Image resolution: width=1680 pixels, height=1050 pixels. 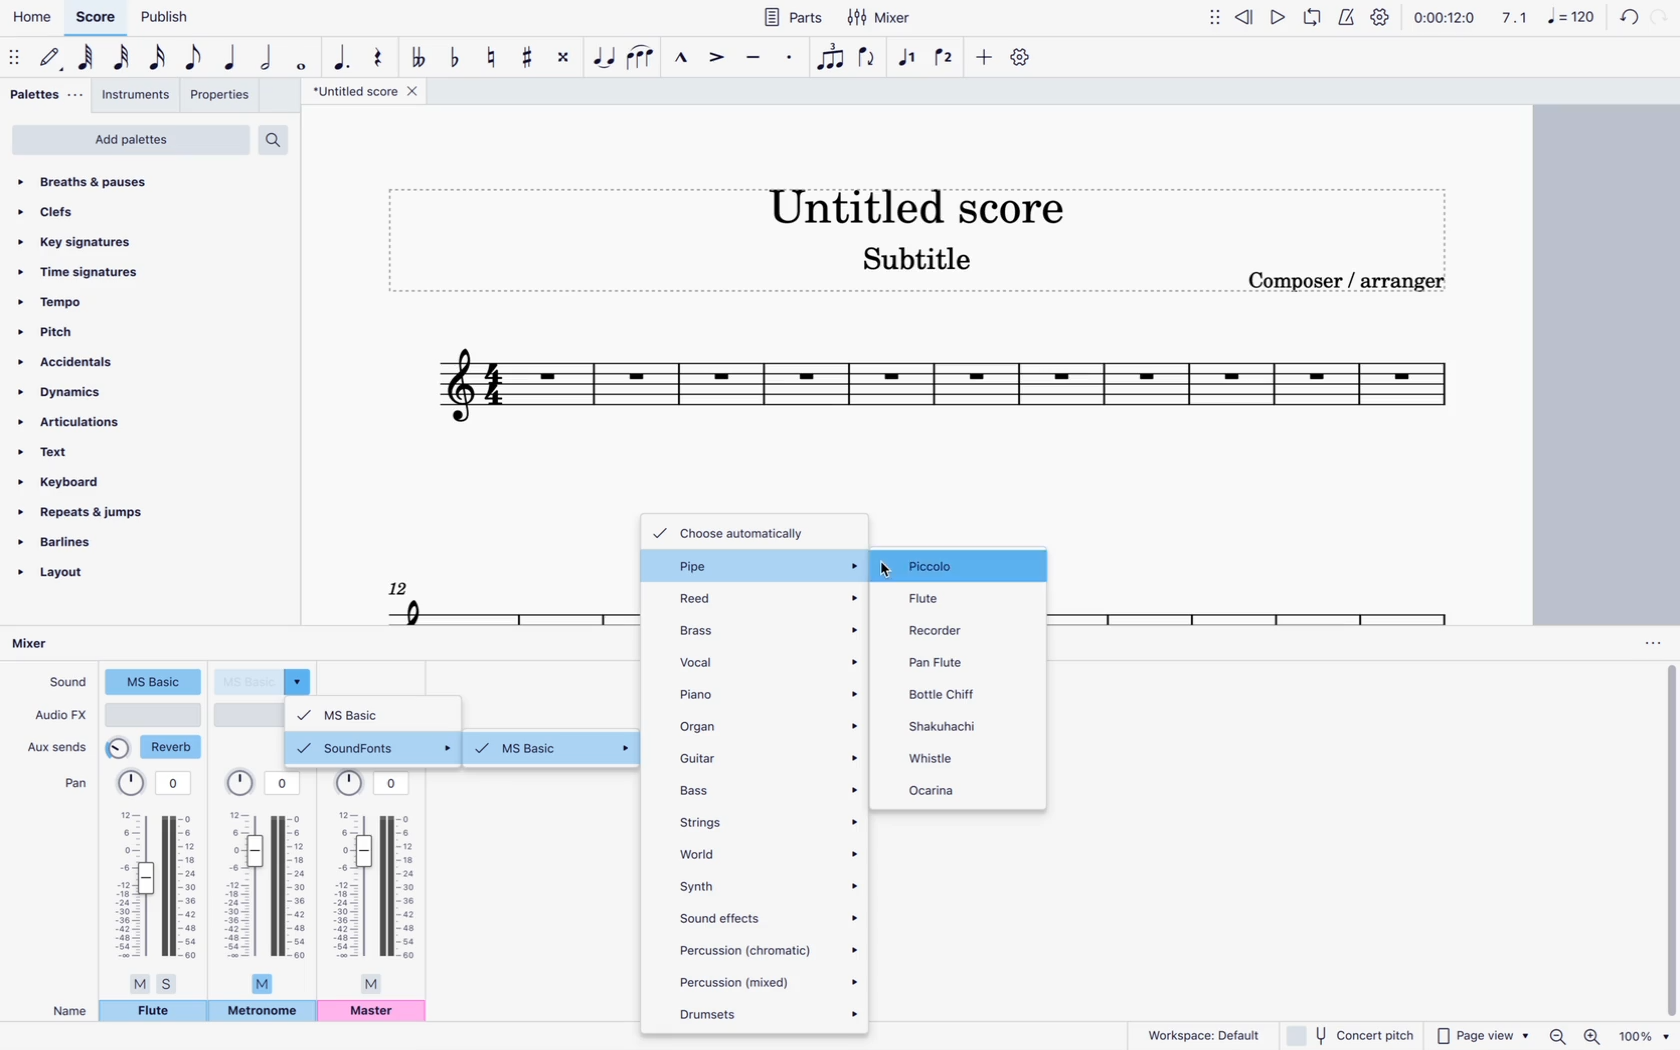 What do you see at coordinates (138, 97) in the screenshot?
I see `instruments` at bounding box center [138, 97].